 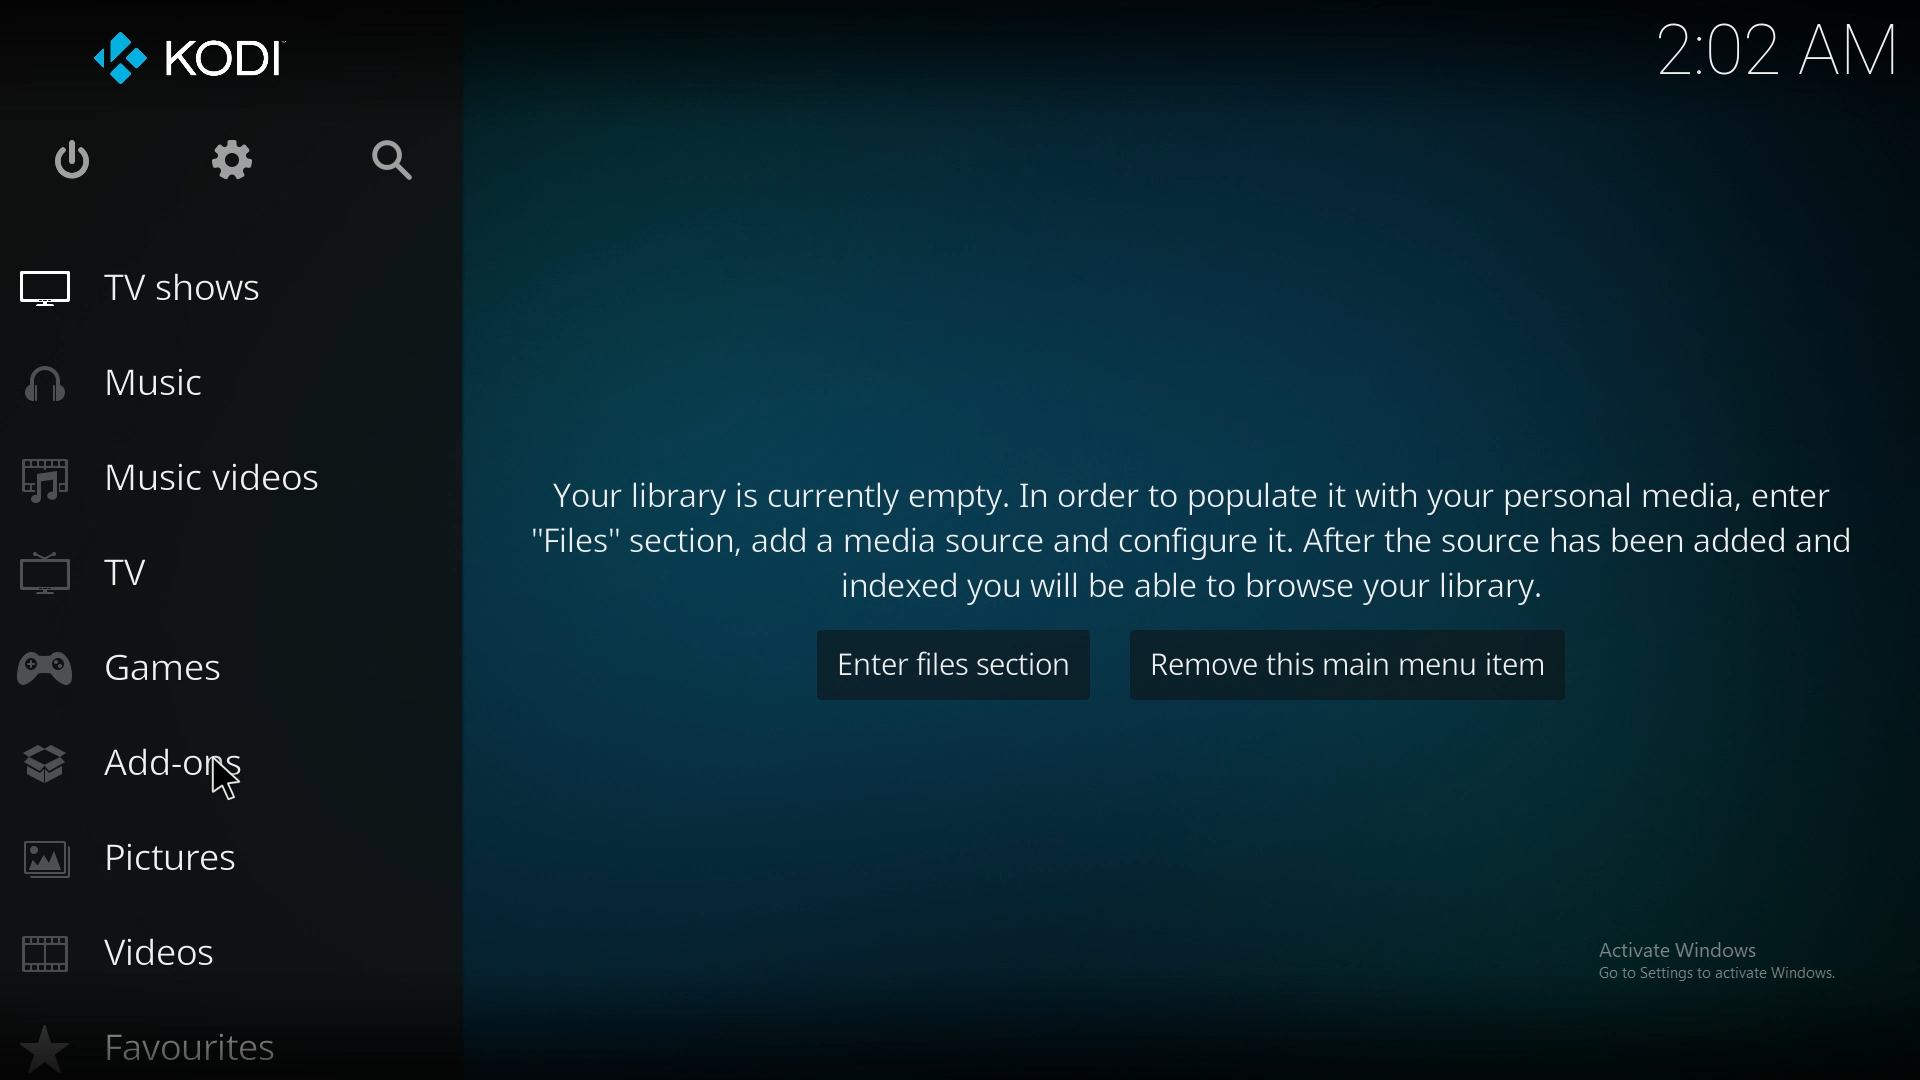 What do you see at coordinates (1731, 974) in the screenshot?
I see `Activate Windows
Go to Settings to activate Windows.` at bounding box center [1731, 974].